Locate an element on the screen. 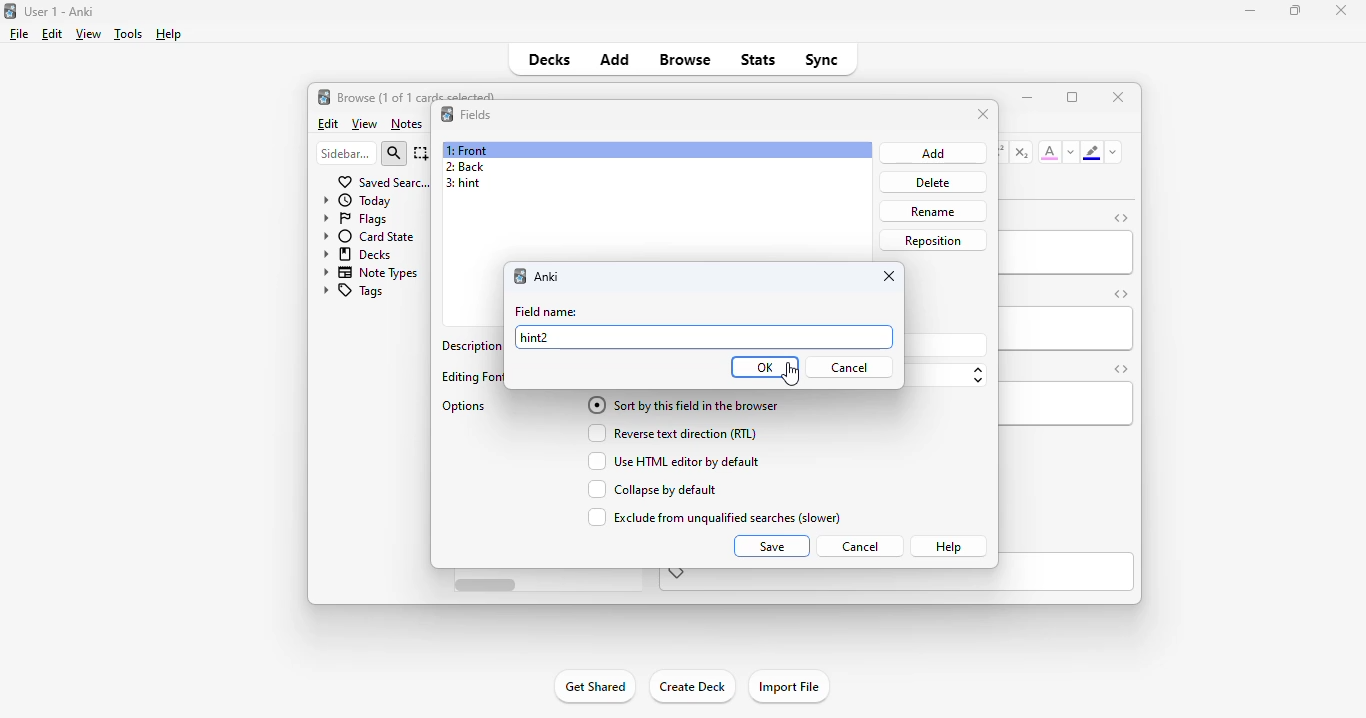 This screenshot has height=718, width=1366. edit is located at coordinates (52, 34).